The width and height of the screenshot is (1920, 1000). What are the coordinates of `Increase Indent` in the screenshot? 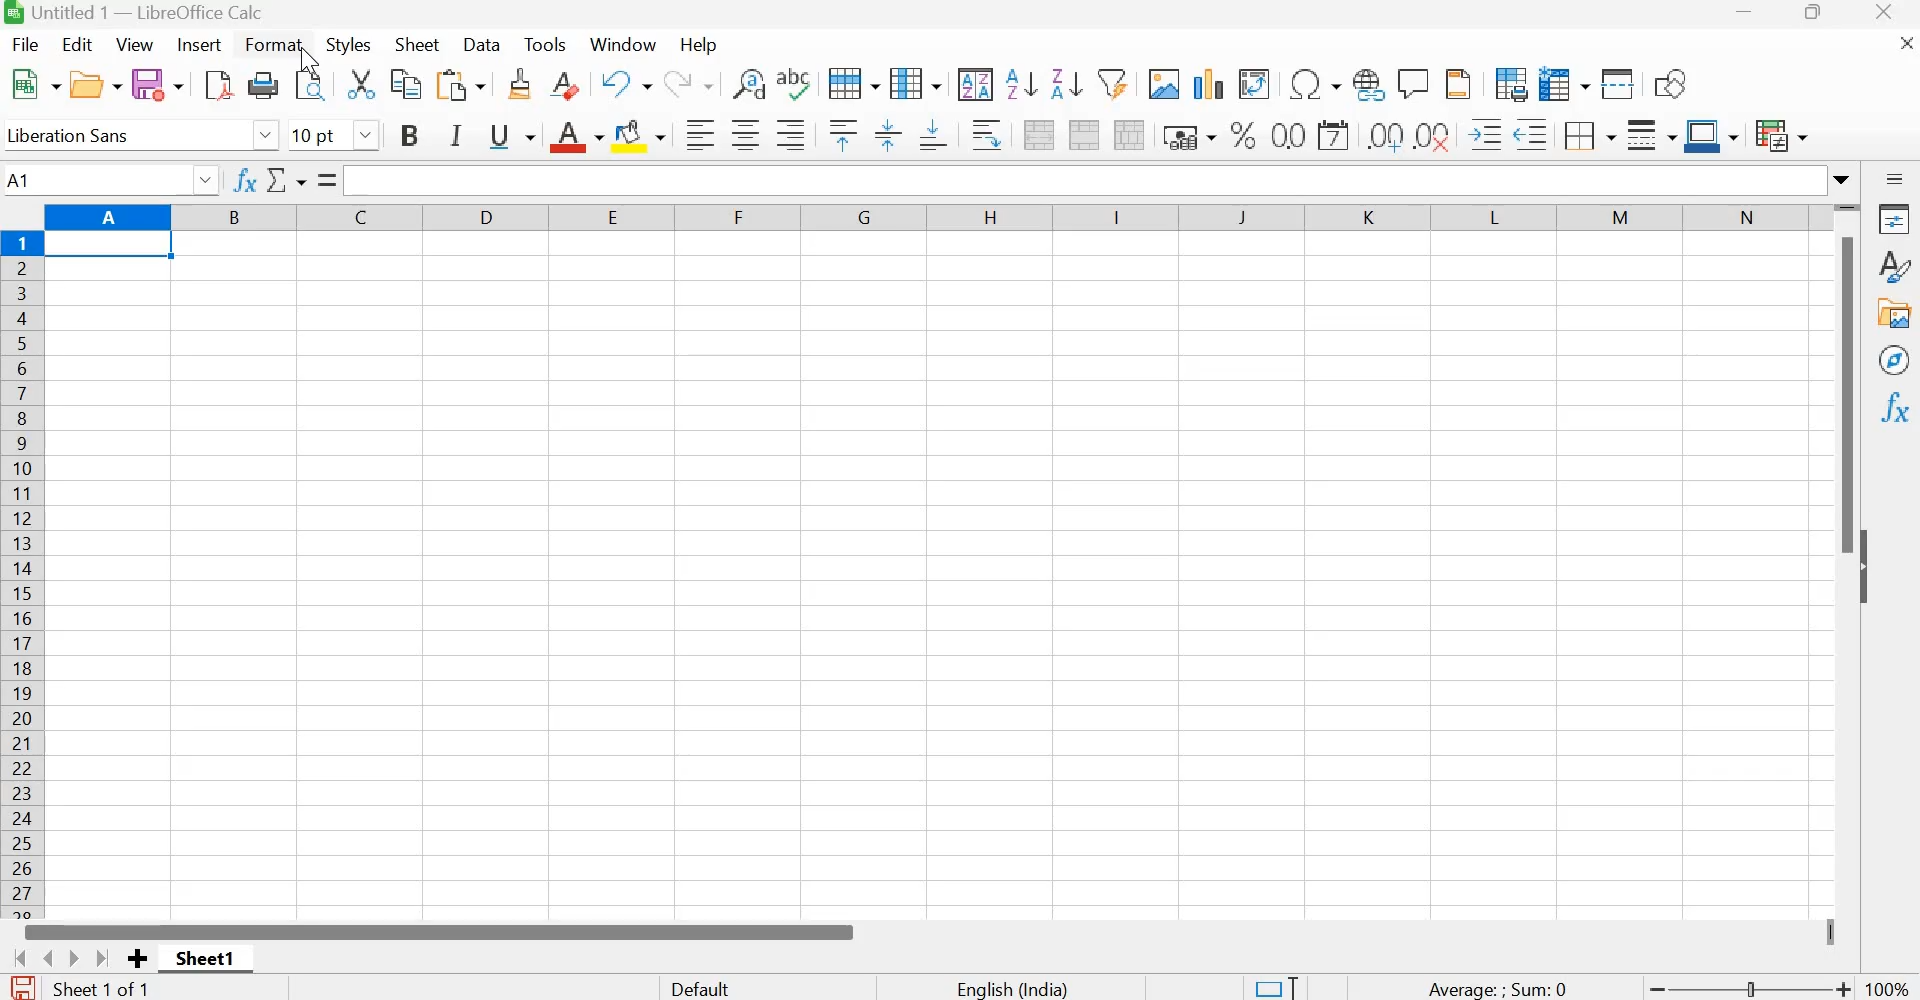 It's located at (1487, 133).